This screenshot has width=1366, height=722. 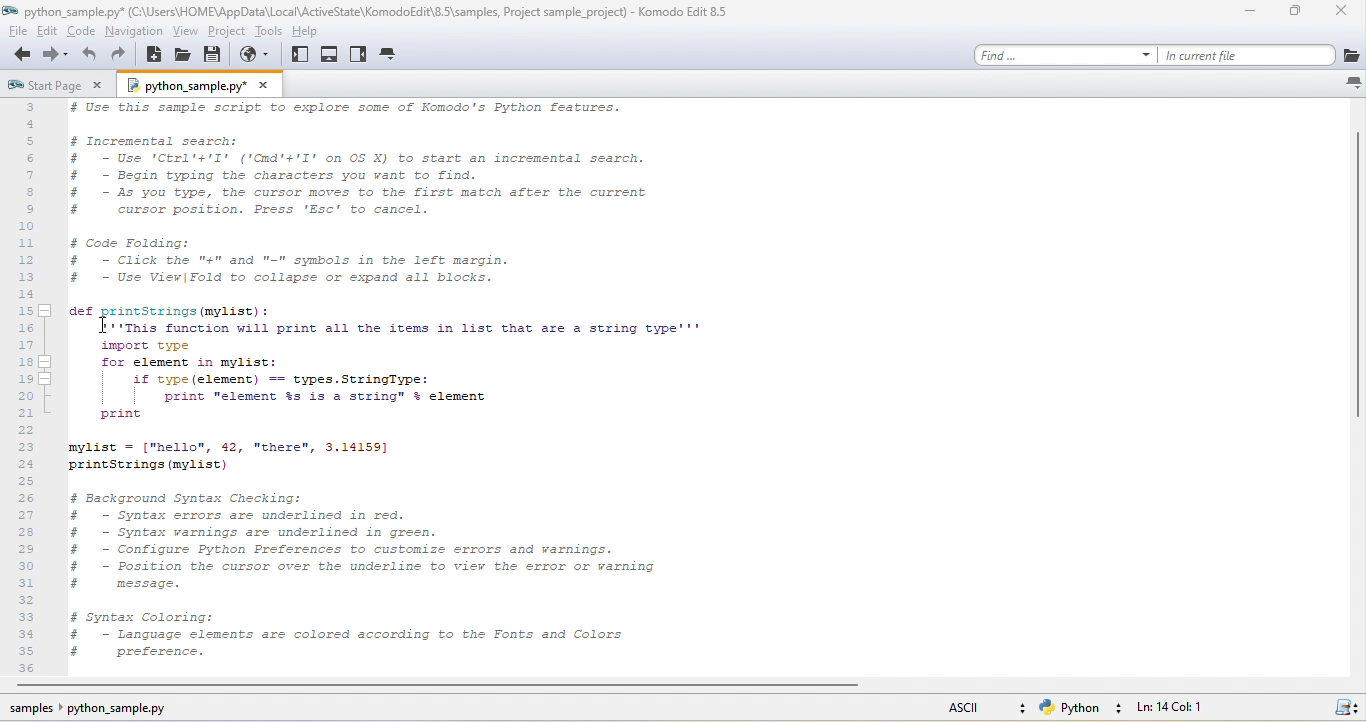 I want to click on sample python sample py, so click(x=97, y=709).